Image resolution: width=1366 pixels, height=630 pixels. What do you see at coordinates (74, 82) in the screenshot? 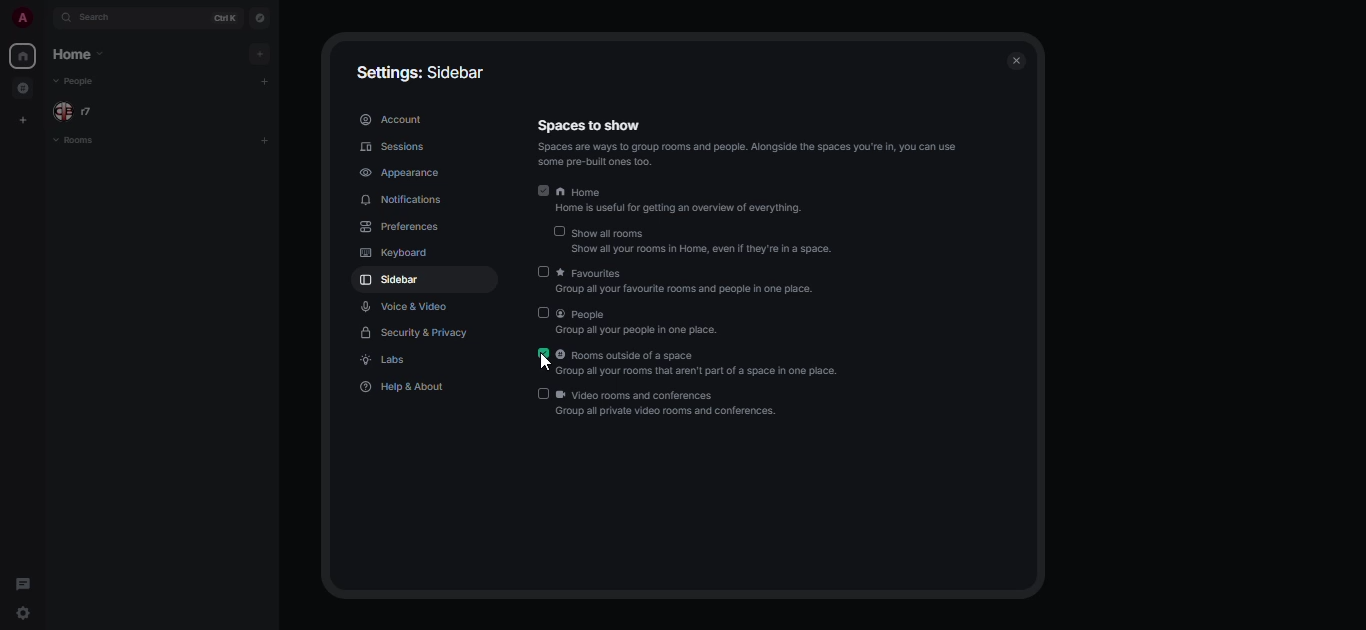
I see `people` at bounding box center [74, 82].